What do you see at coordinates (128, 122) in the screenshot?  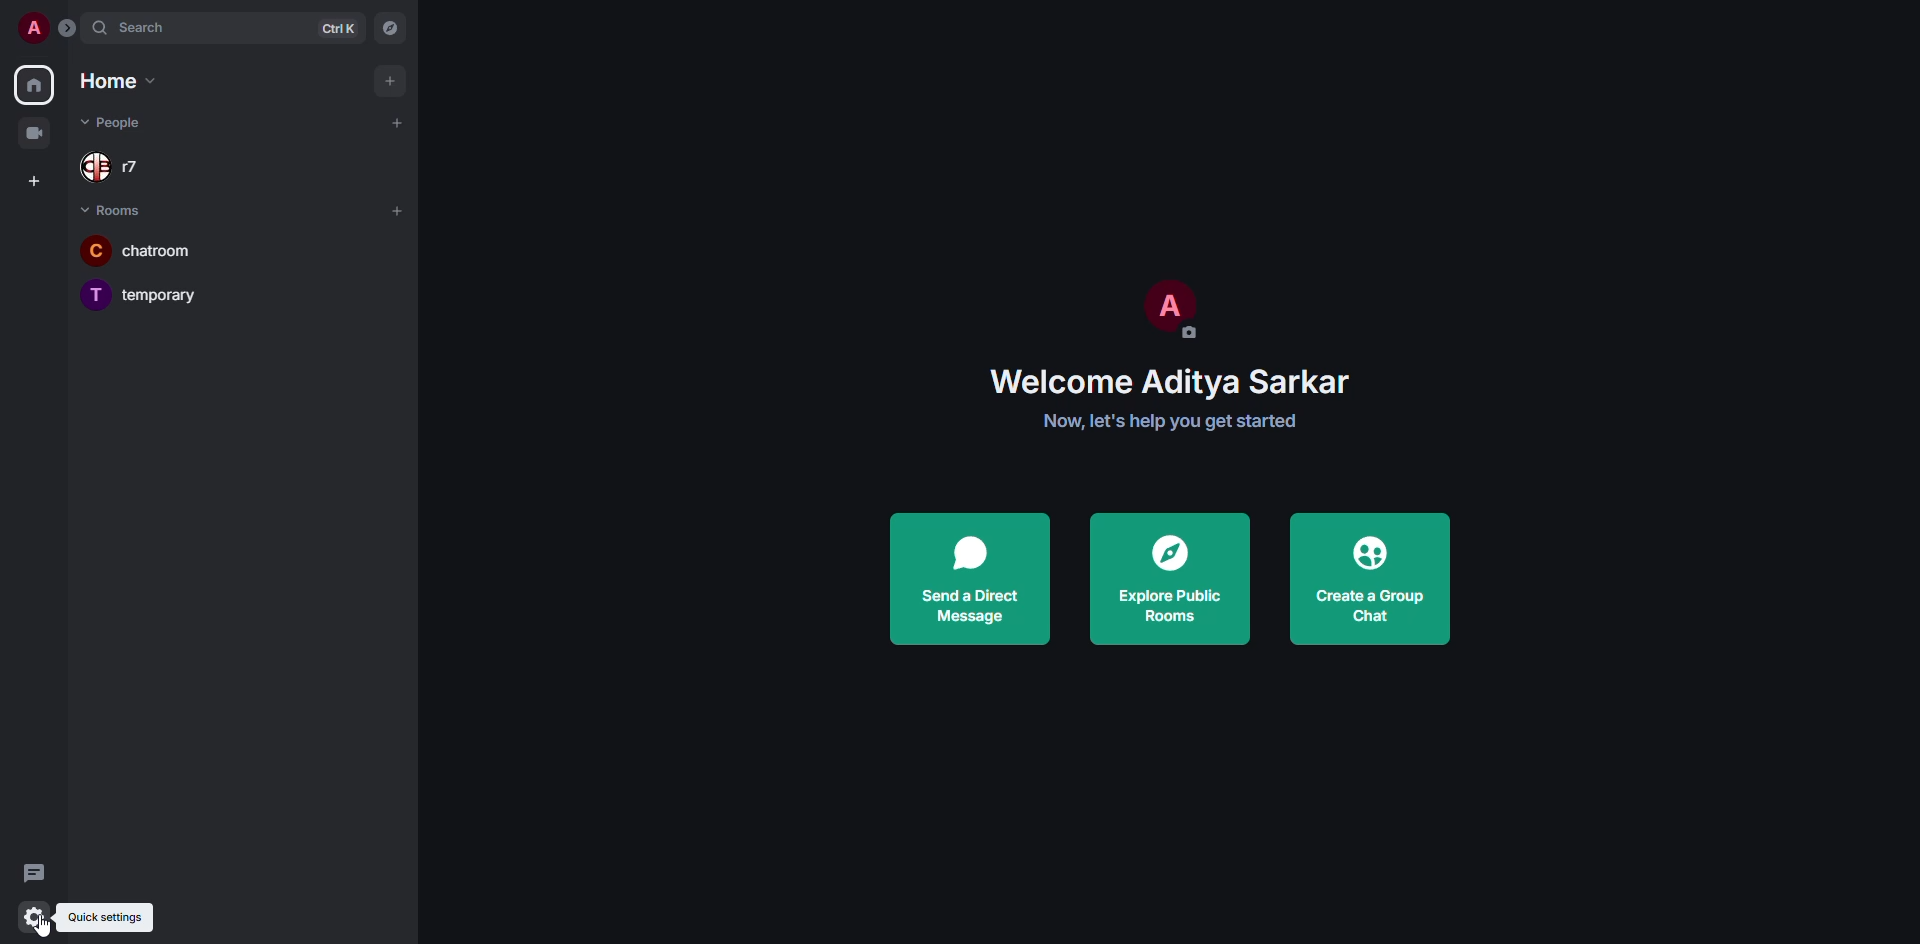 I see `people` at bounding box center [128, 122].